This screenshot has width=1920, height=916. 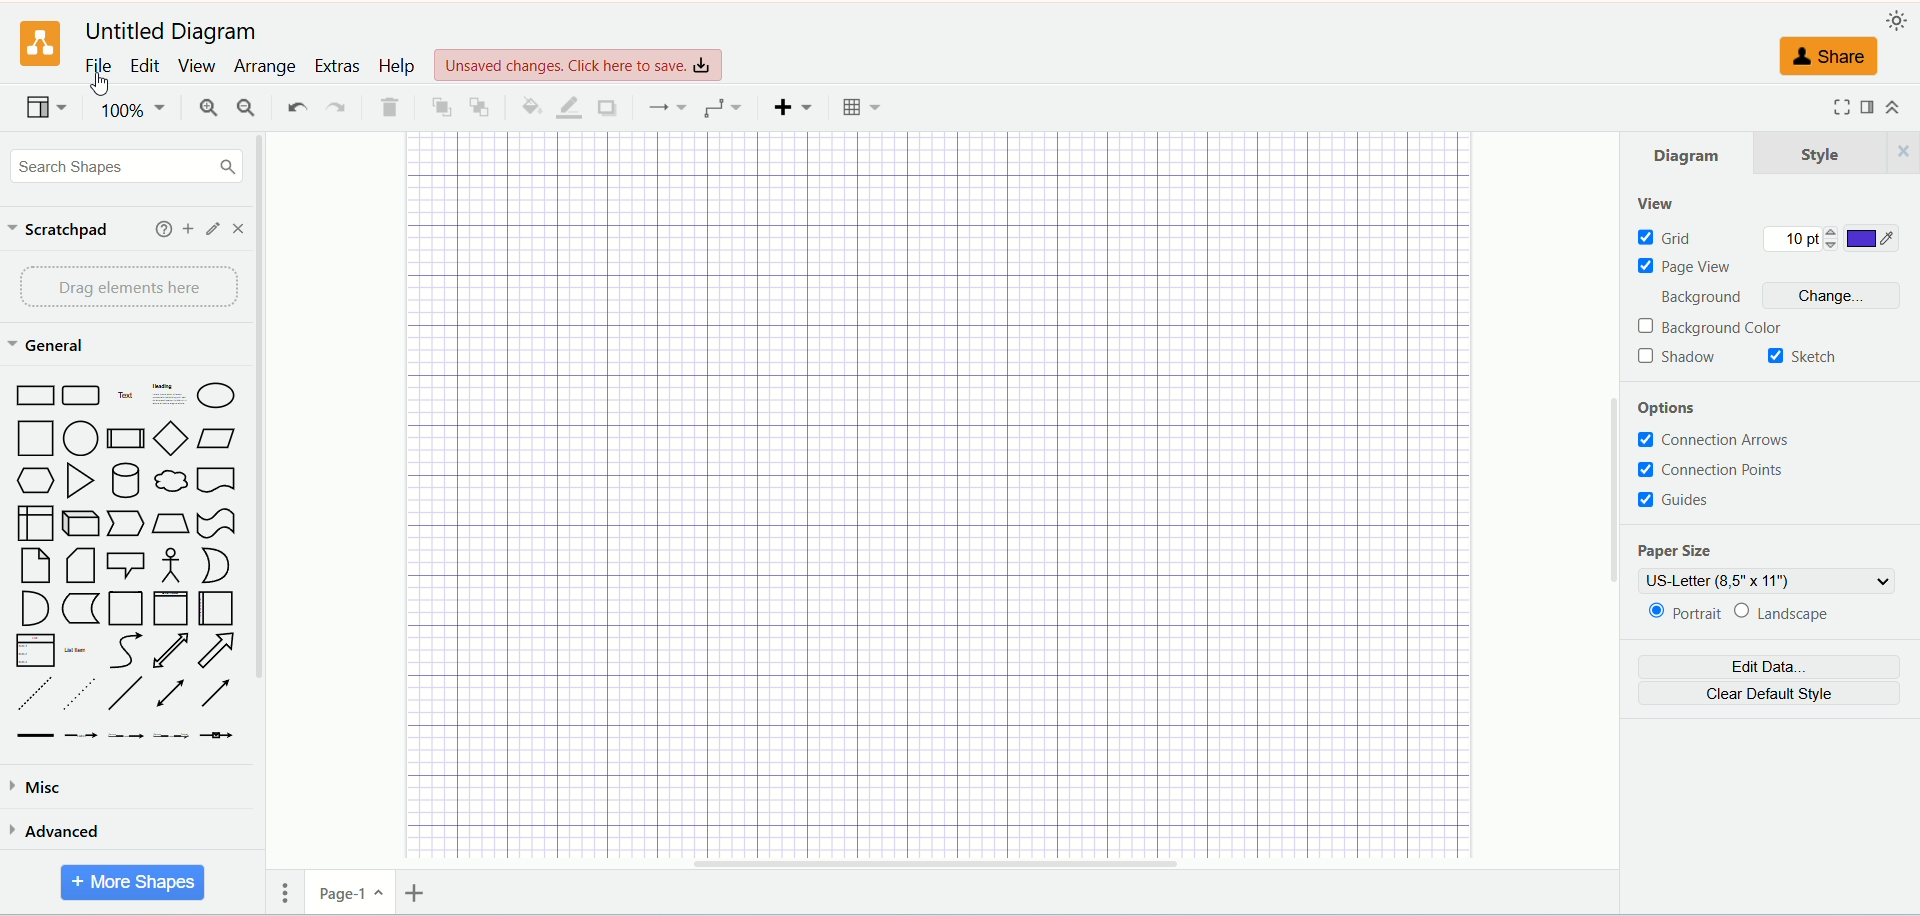 What do you see at coordinates (1803, 358) in the screenshot?
I see `sketch` at bounding box center [1803, 358].